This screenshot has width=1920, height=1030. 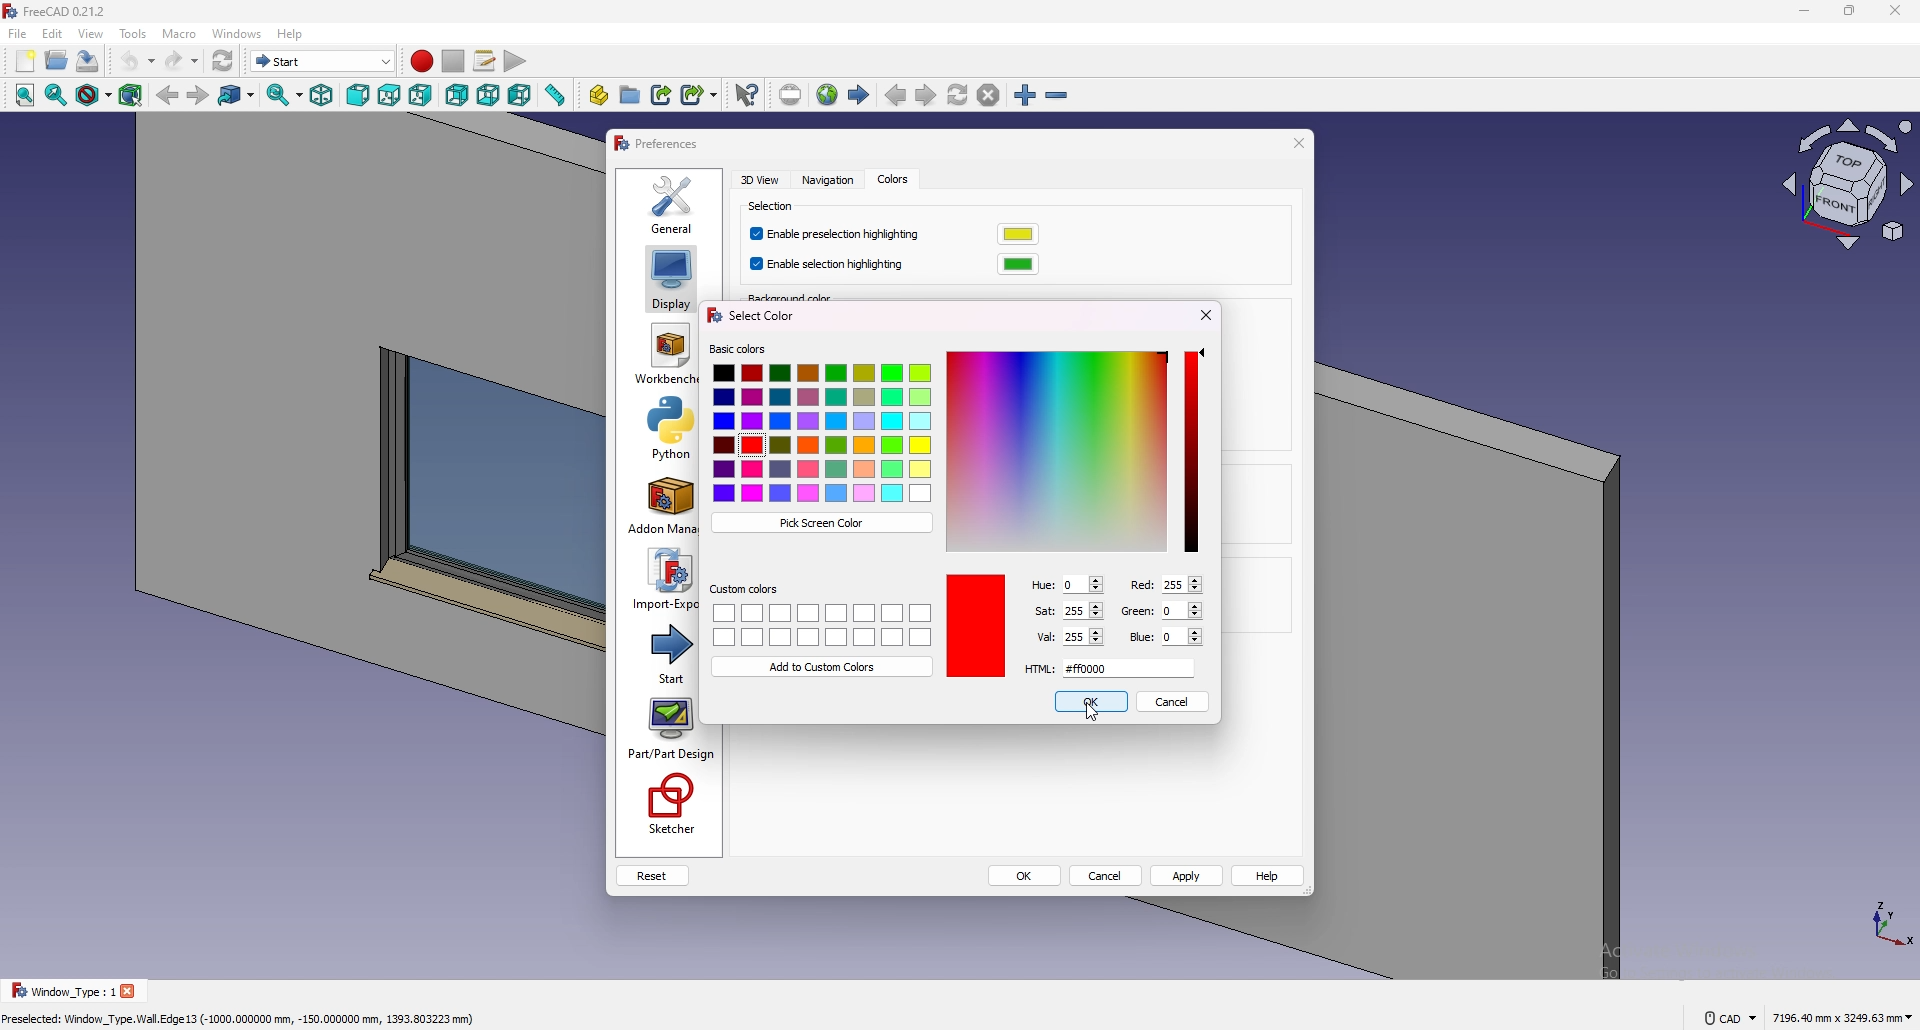 What do you see at coordinates (1135, 612) in the screenshot?
I see `Green:` at bounding box center [1135, 612].